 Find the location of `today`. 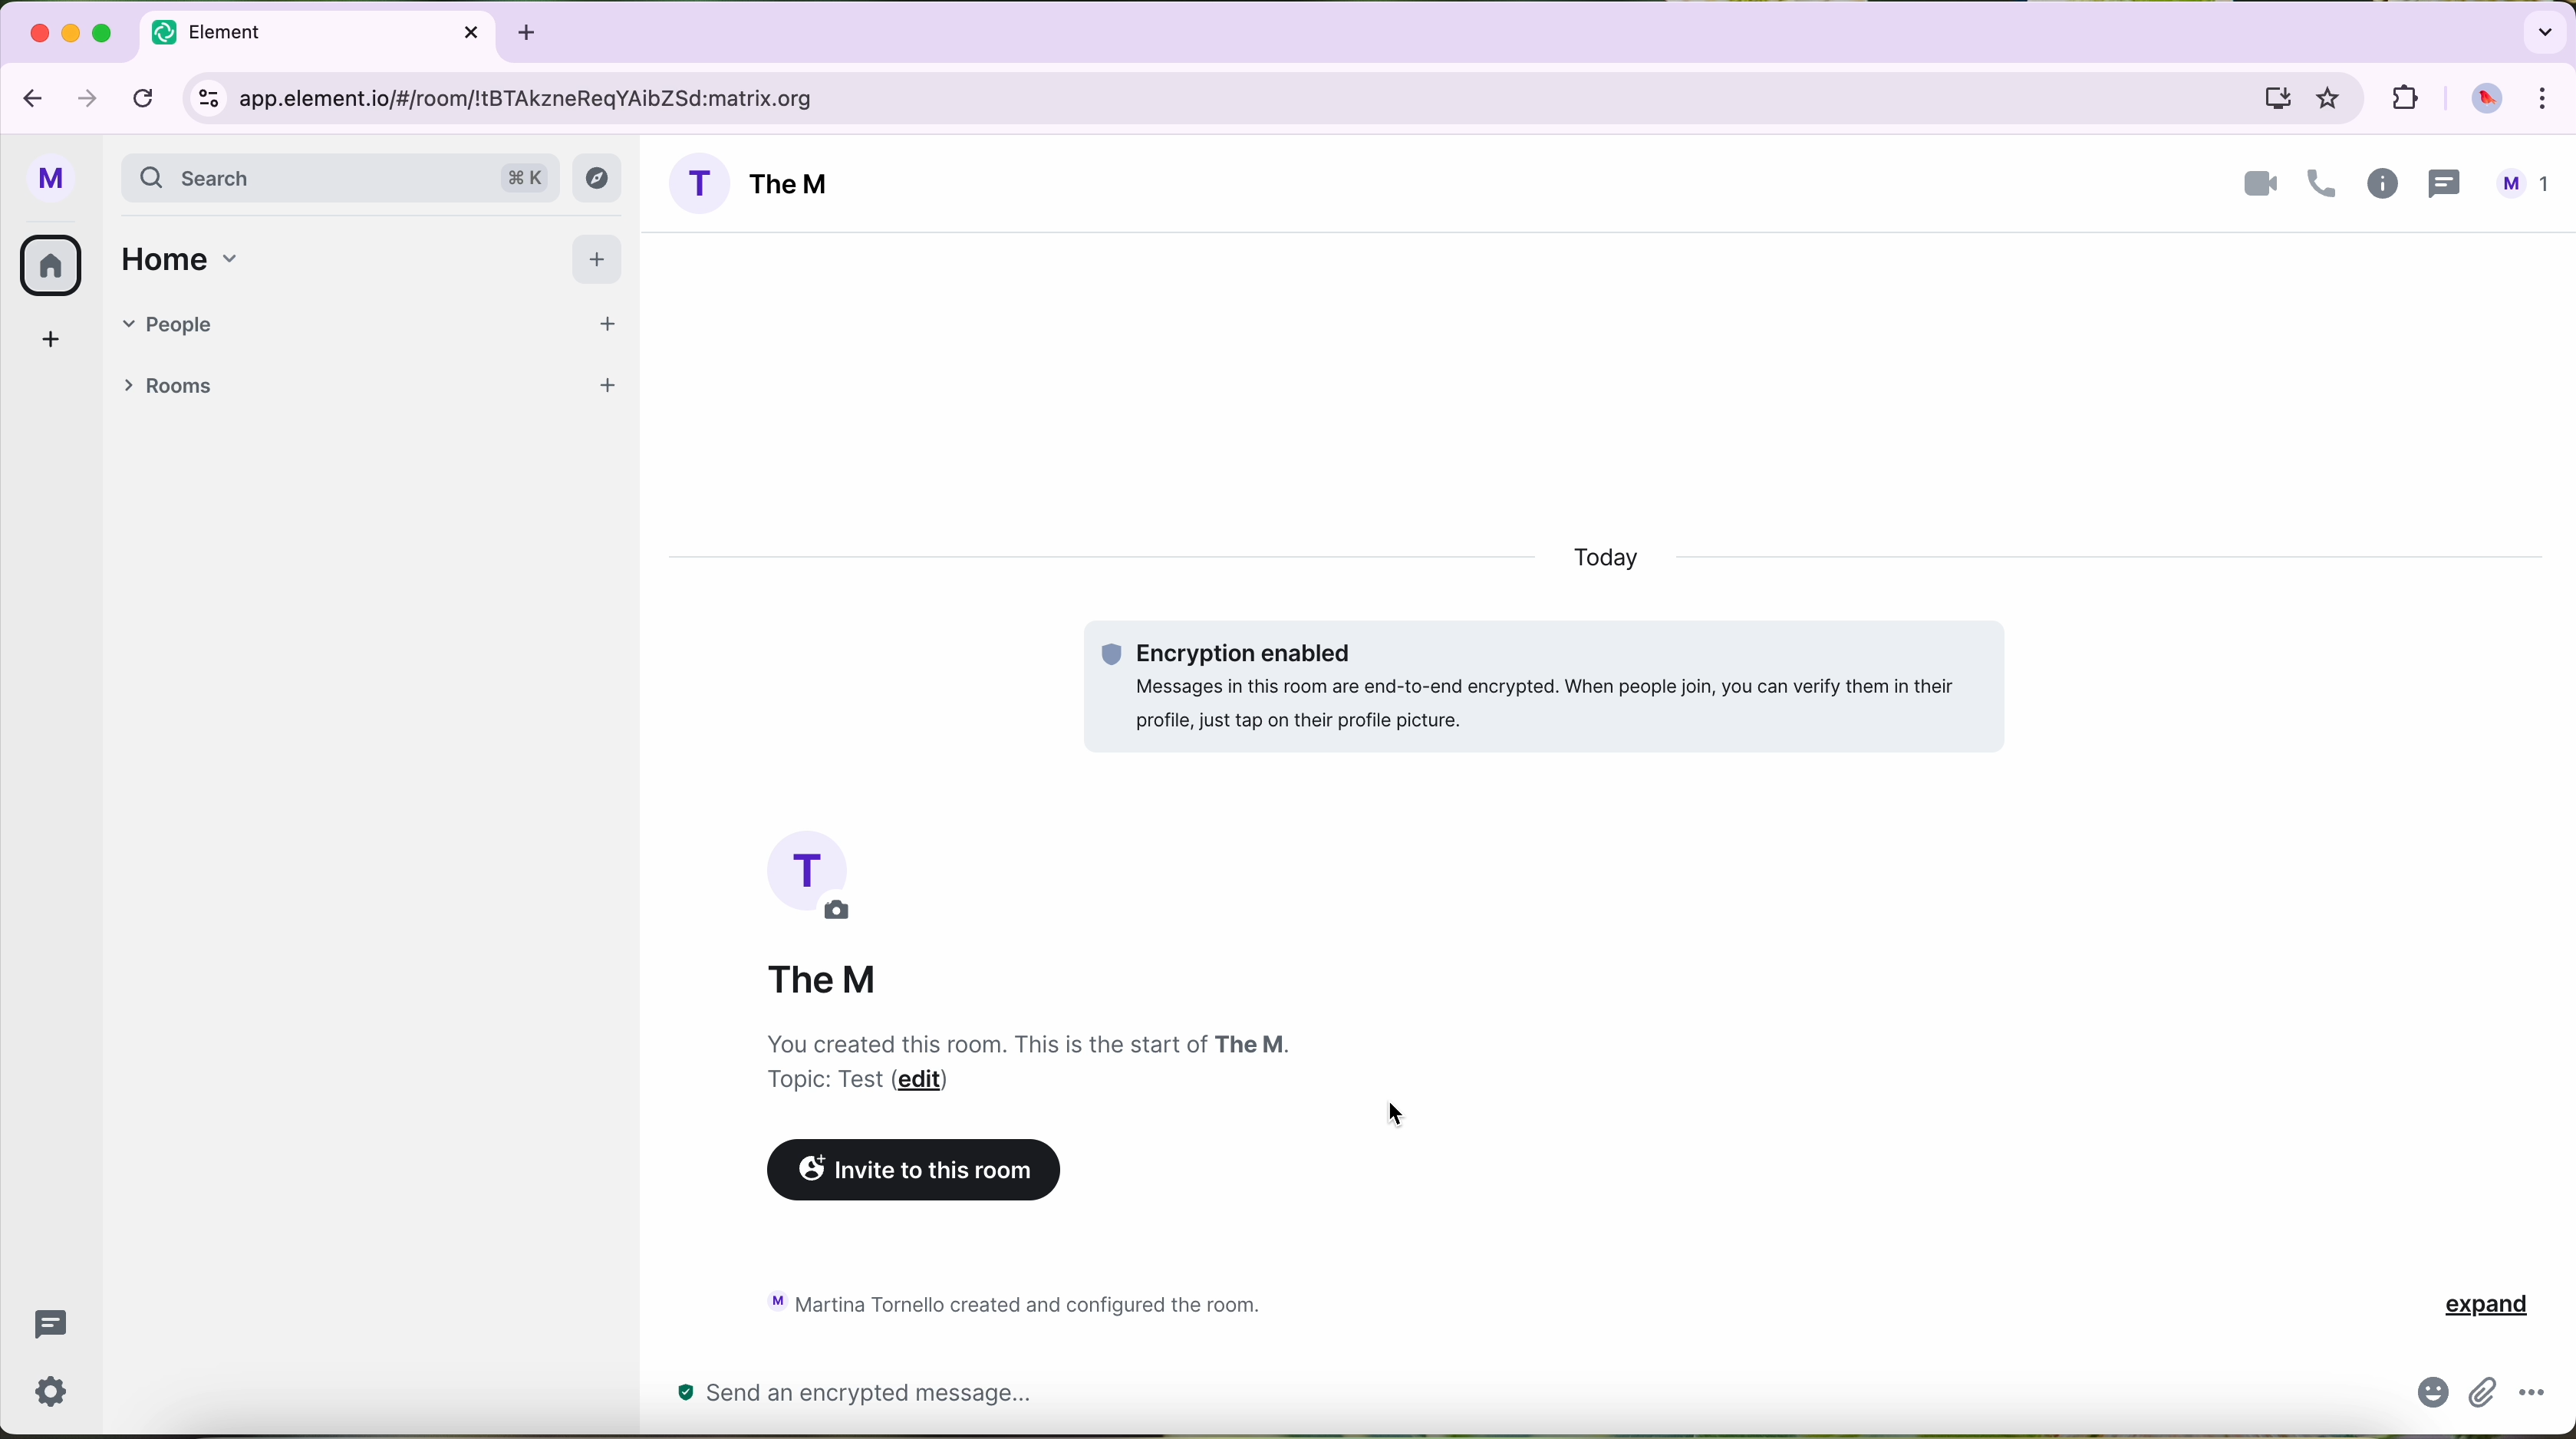

today is located at coordinates (1605, 554).